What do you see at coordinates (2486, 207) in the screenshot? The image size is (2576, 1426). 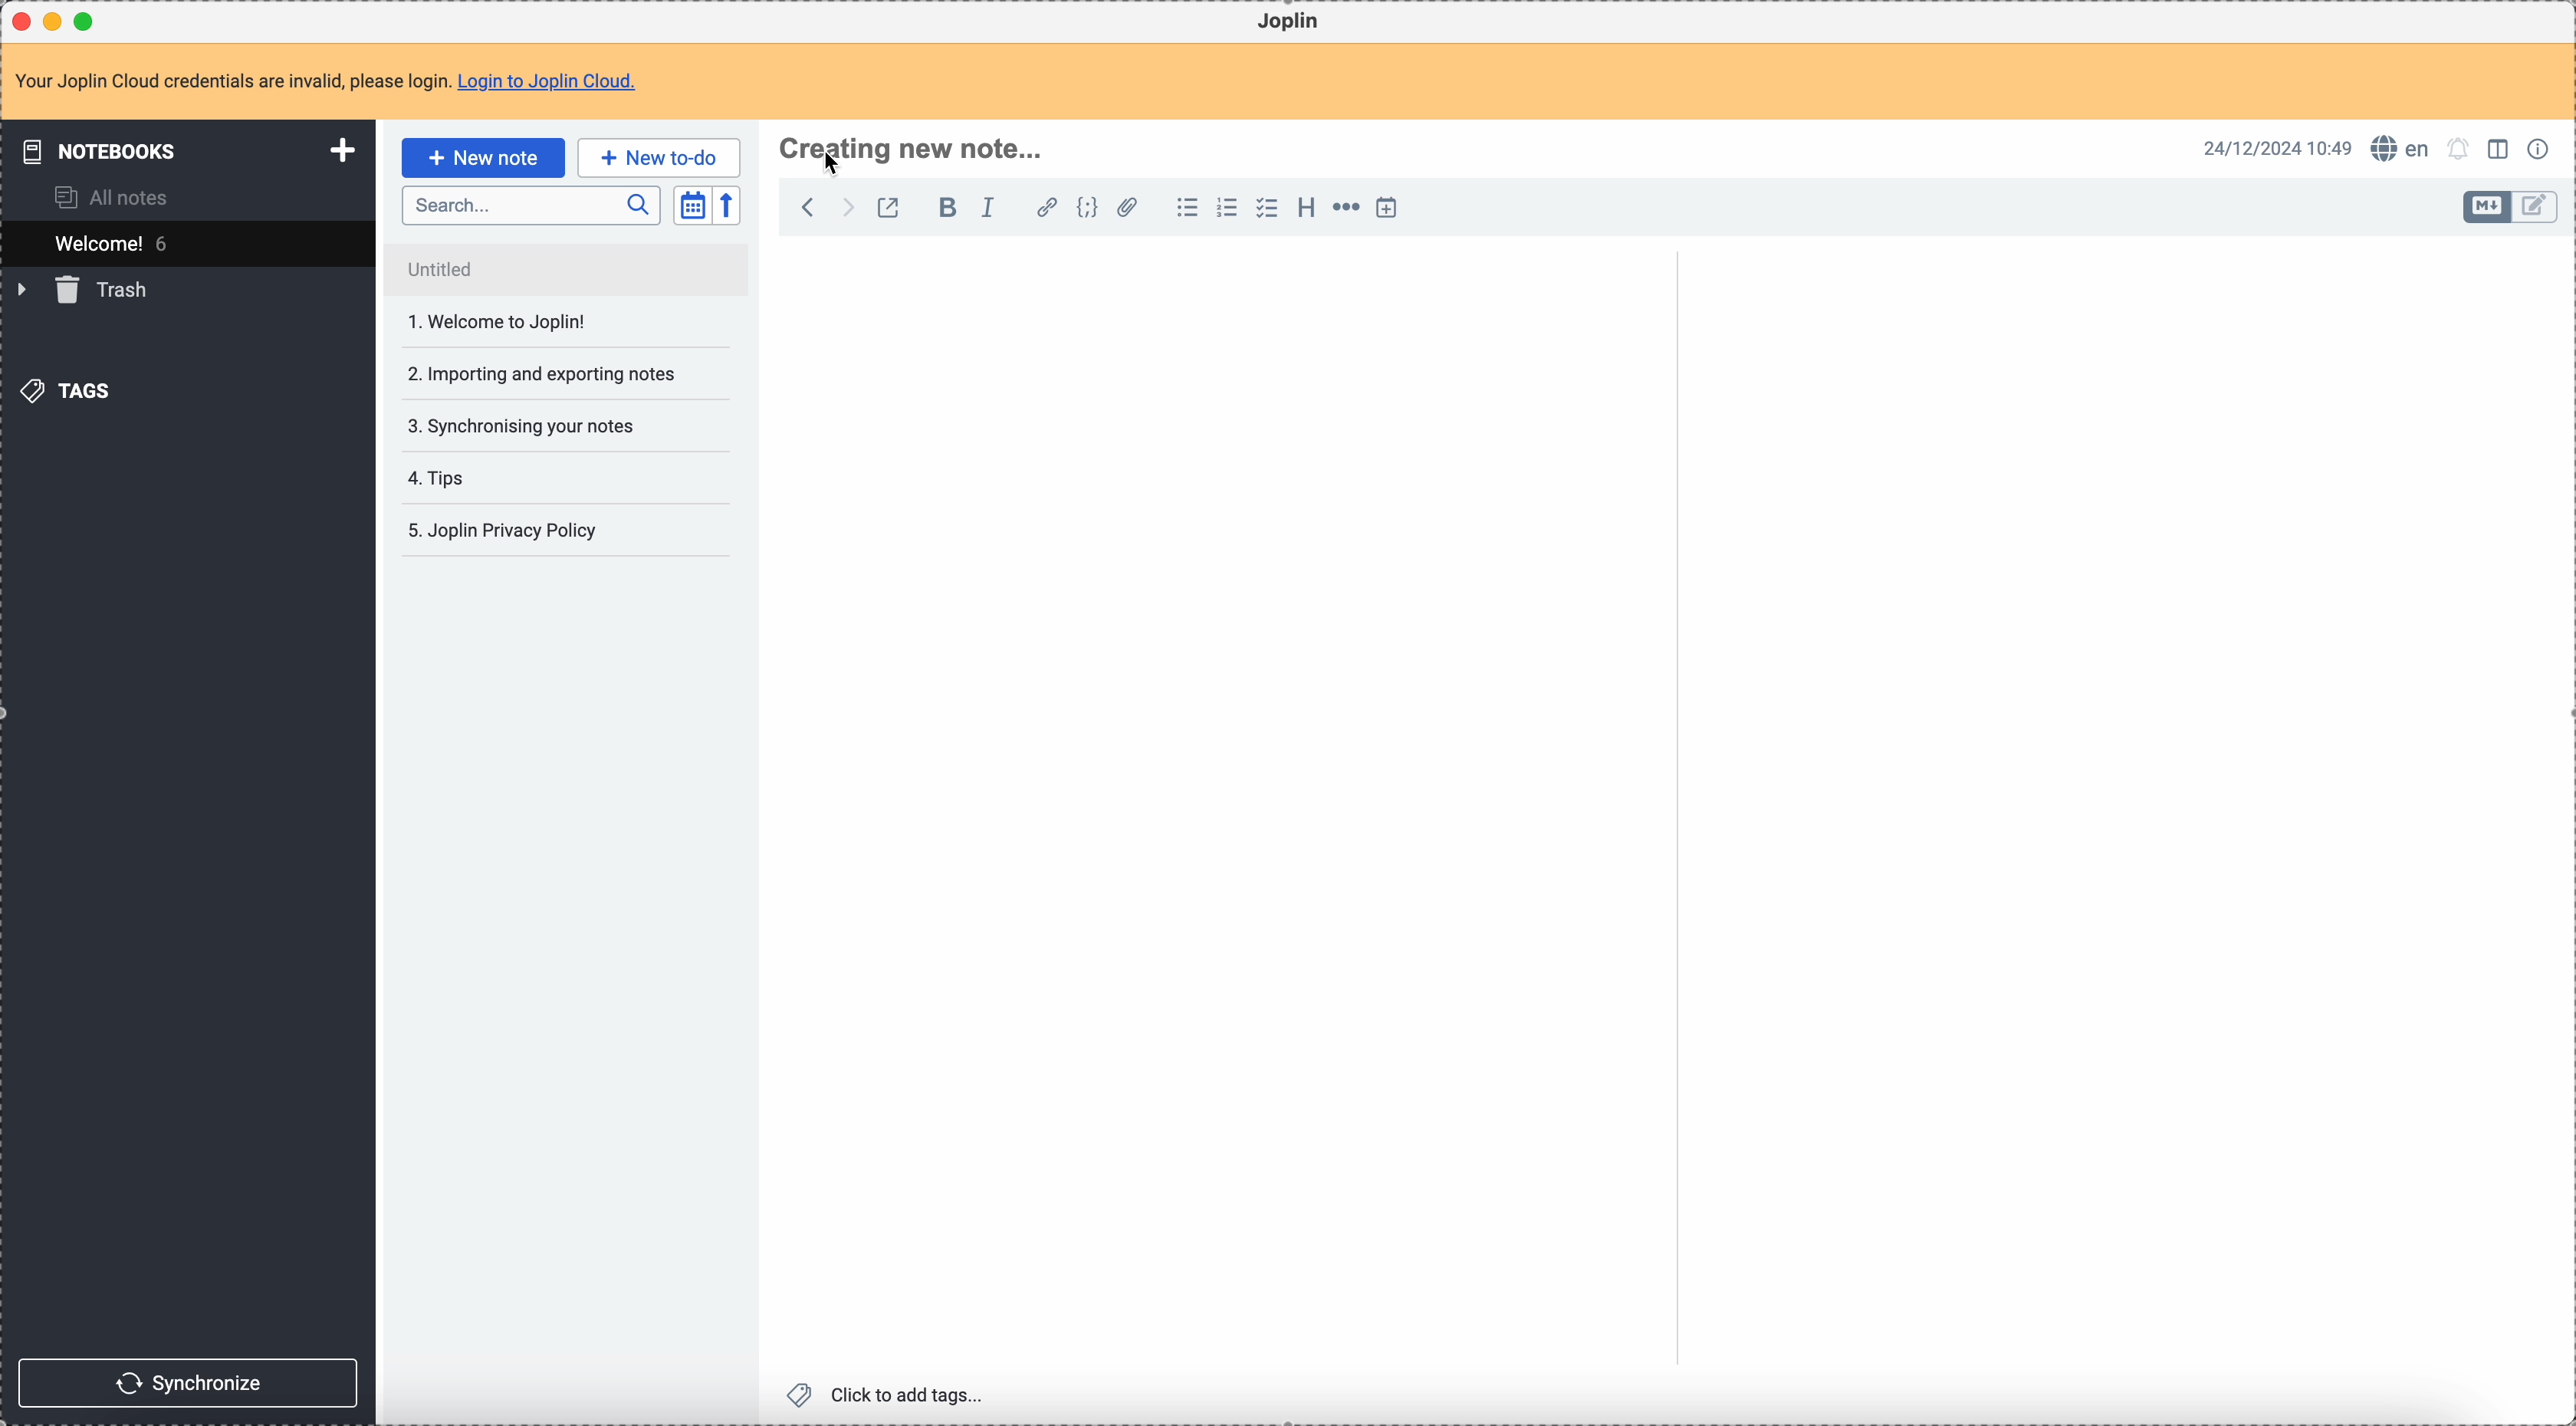 I see `toggle edit layout` at bounding box center [2486, 207].